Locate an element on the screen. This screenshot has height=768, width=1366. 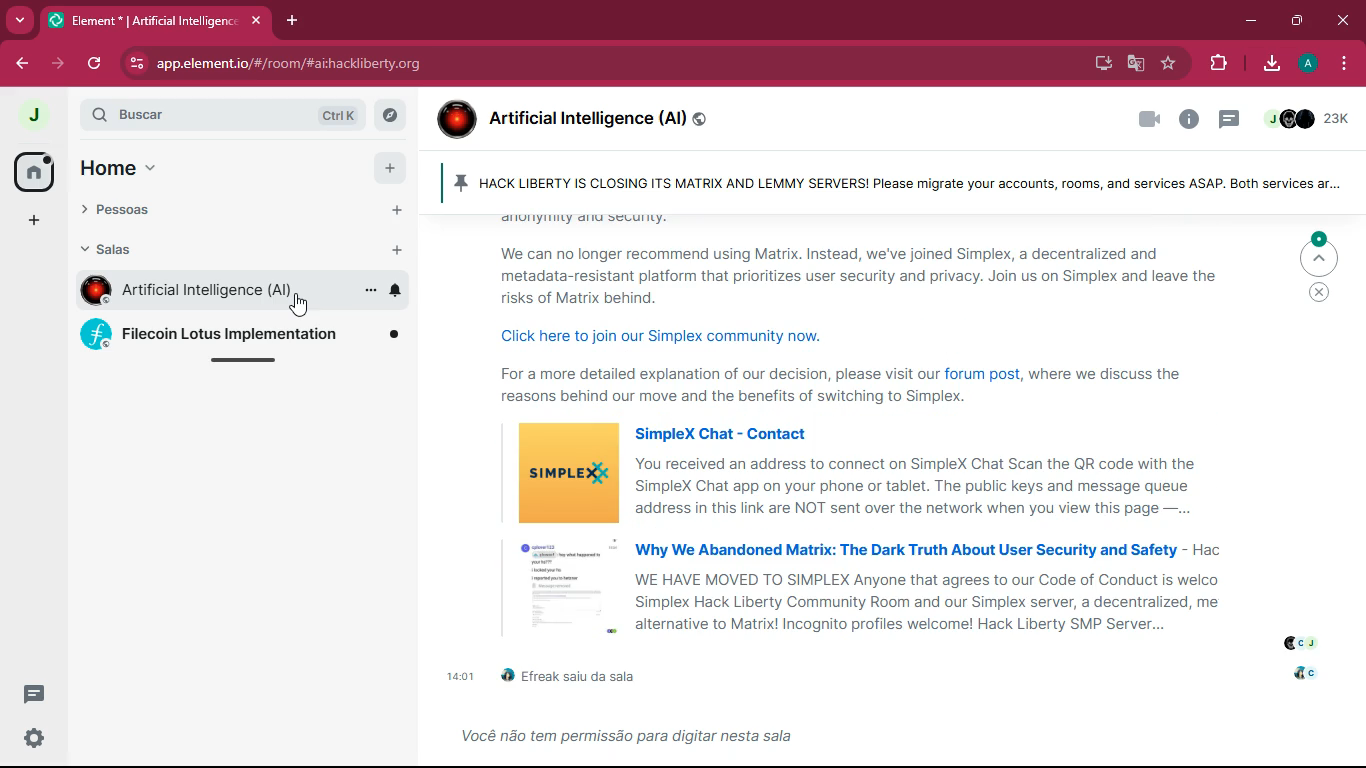
salas is located at coordinates (143, 253).